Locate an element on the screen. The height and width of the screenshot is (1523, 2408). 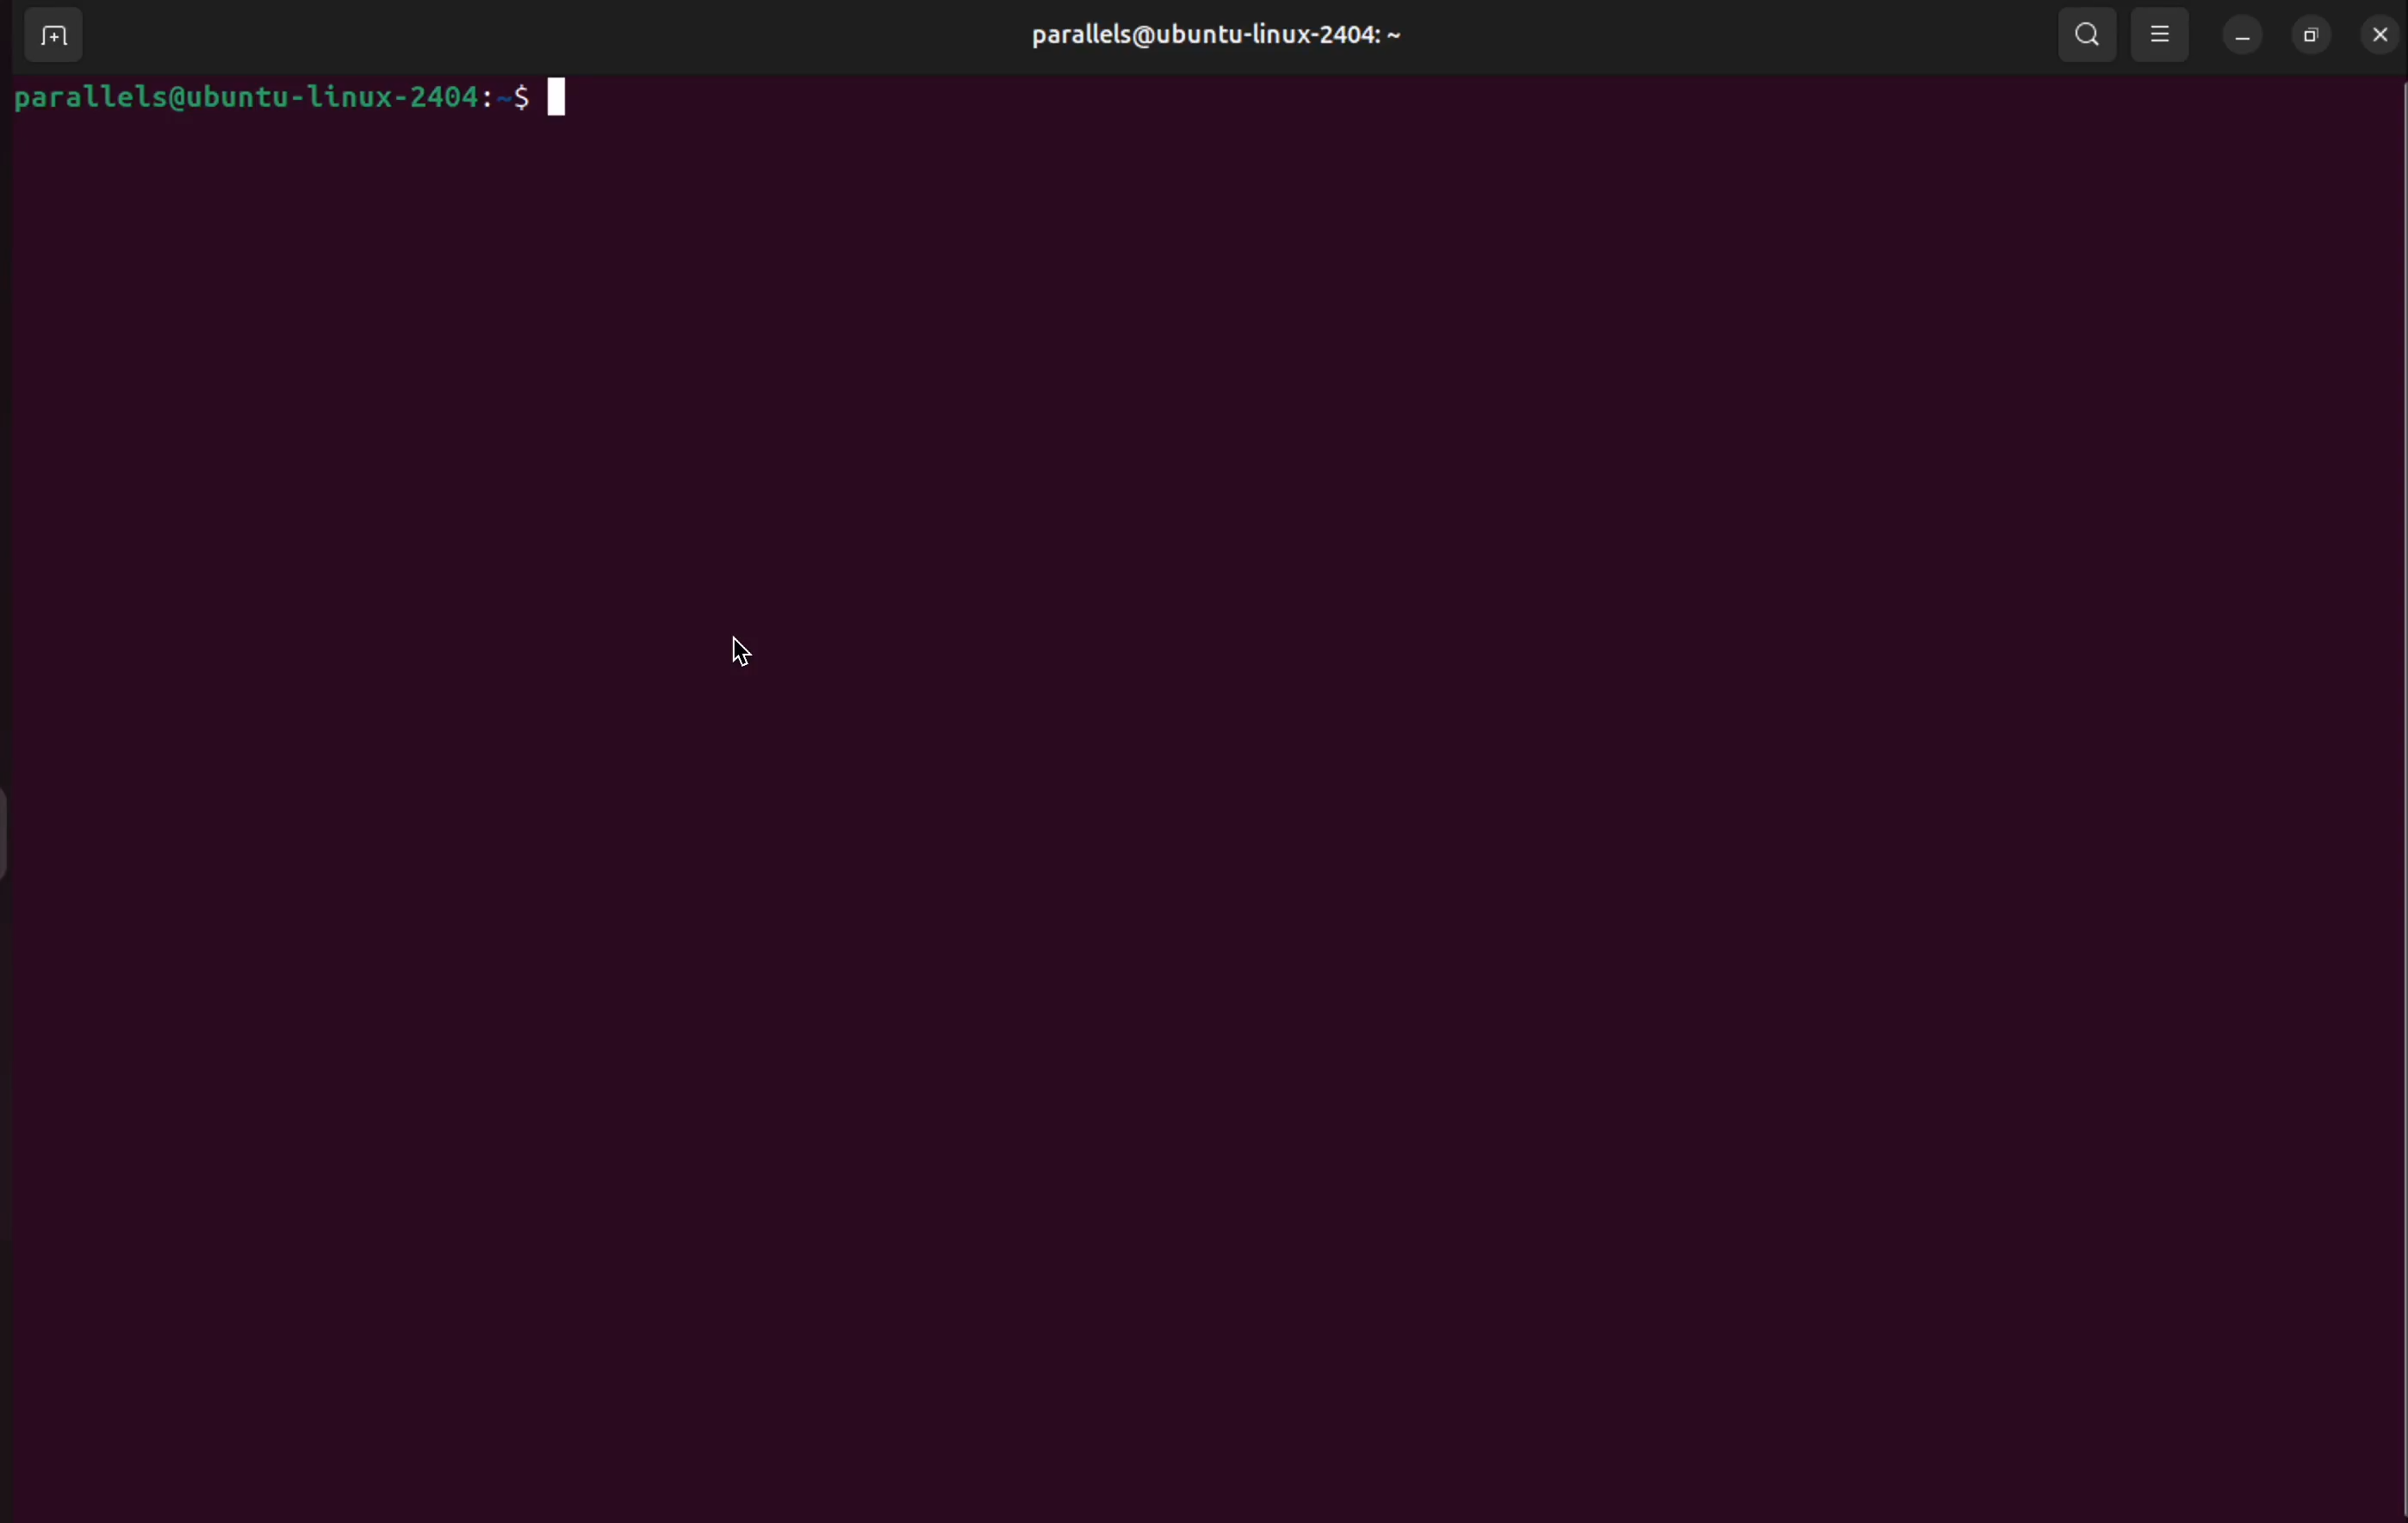
search is located at coordinates (2086, 35).